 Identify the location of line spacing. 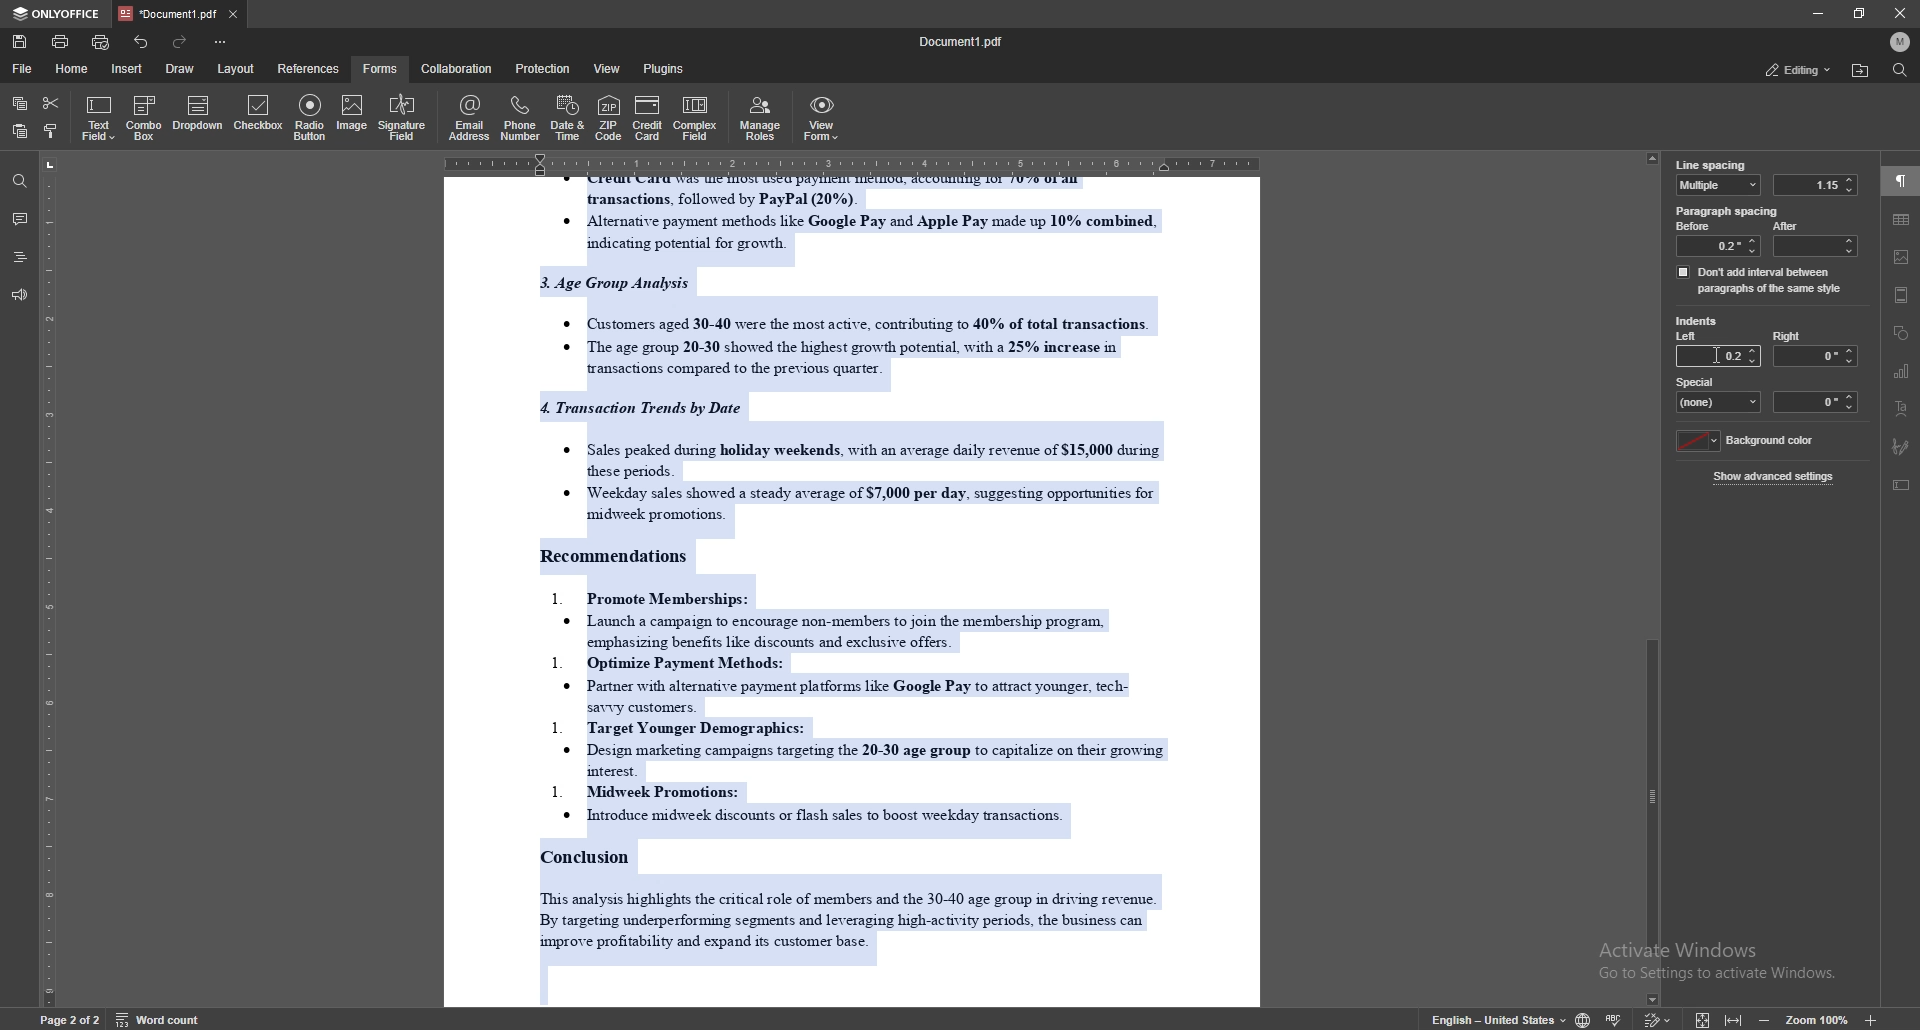
(1711, 165).